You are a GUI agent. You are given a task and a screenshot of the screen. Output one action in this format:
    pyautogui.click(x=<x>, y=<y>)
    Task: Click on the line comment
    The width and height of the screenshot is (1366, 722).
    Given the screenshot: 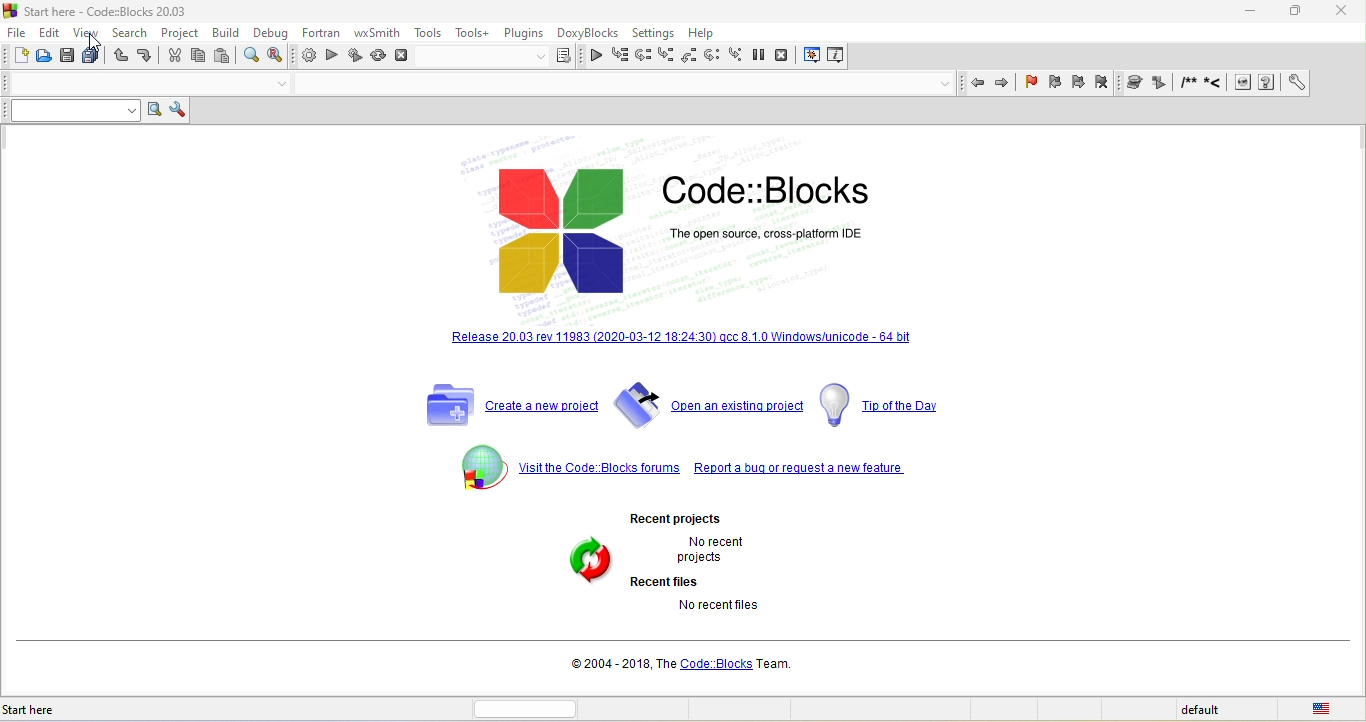 What is the action you would take?
    pyautogui.click(x=1215, y=84)
    